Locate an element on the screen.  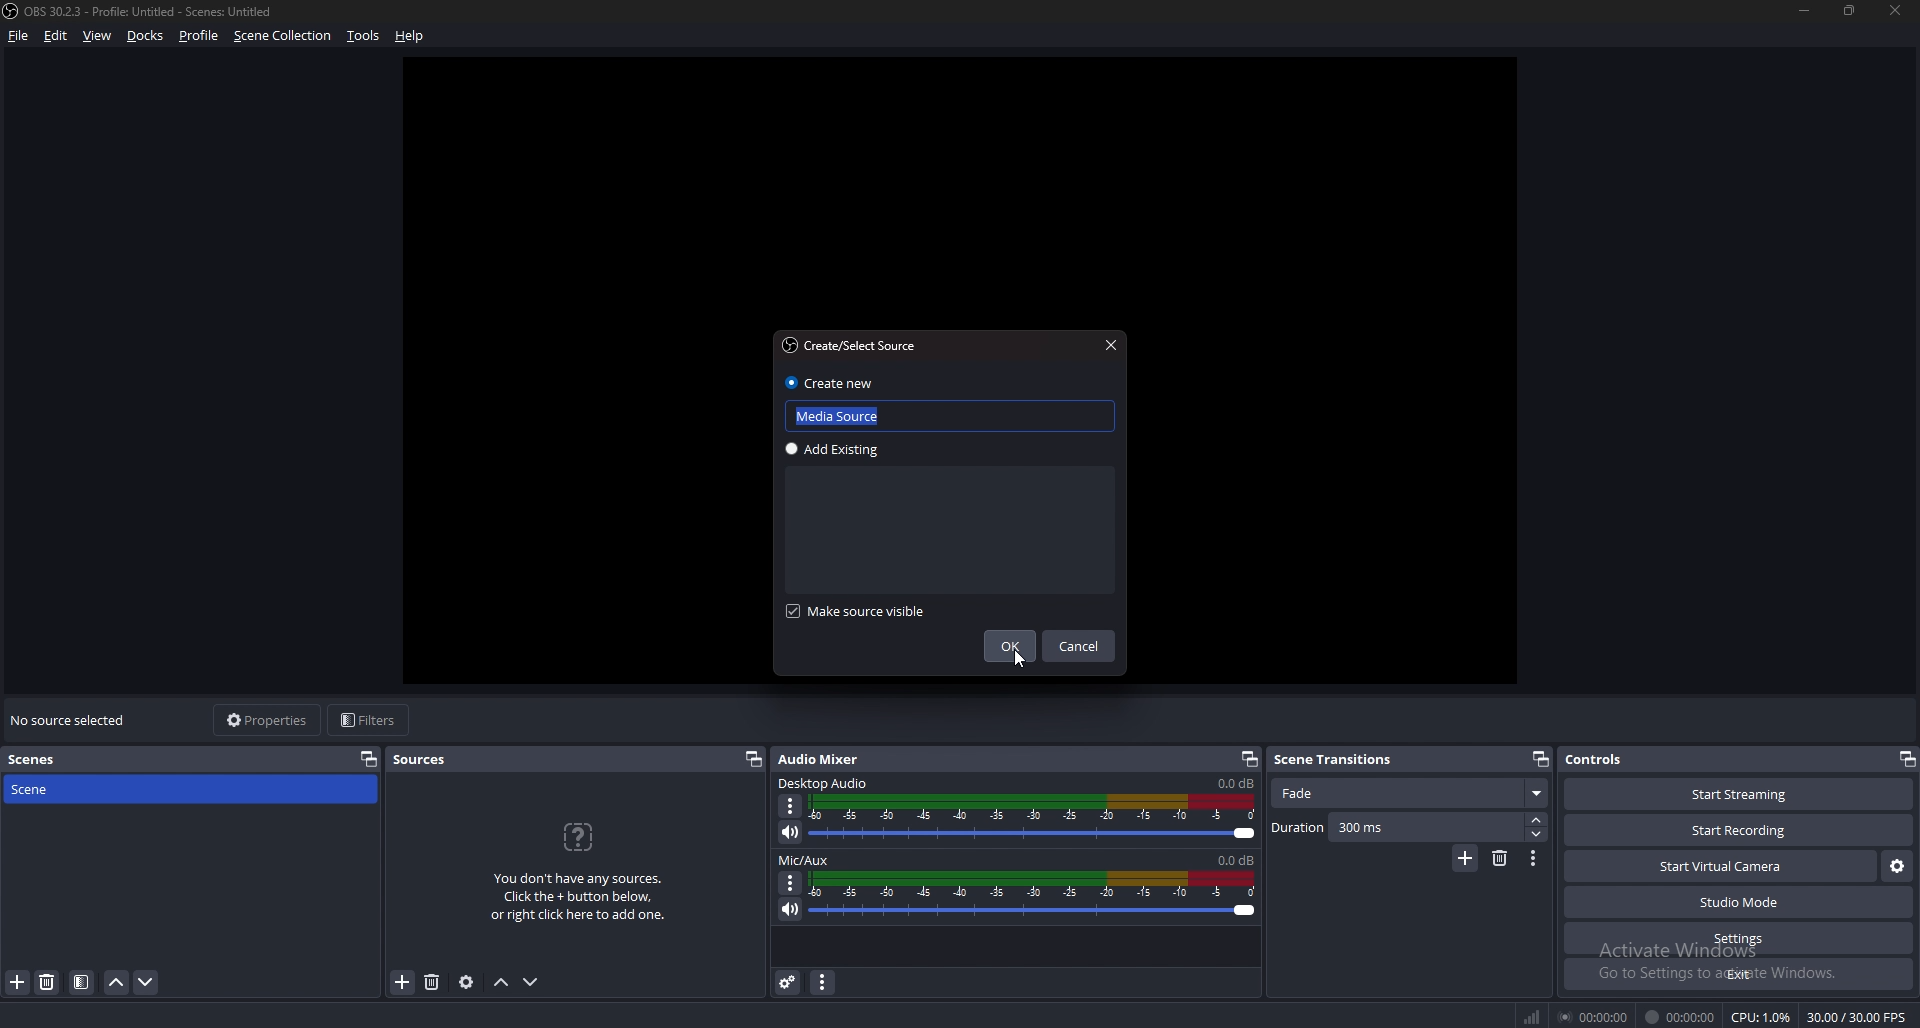
Create new is located at coordinates (832, 383).